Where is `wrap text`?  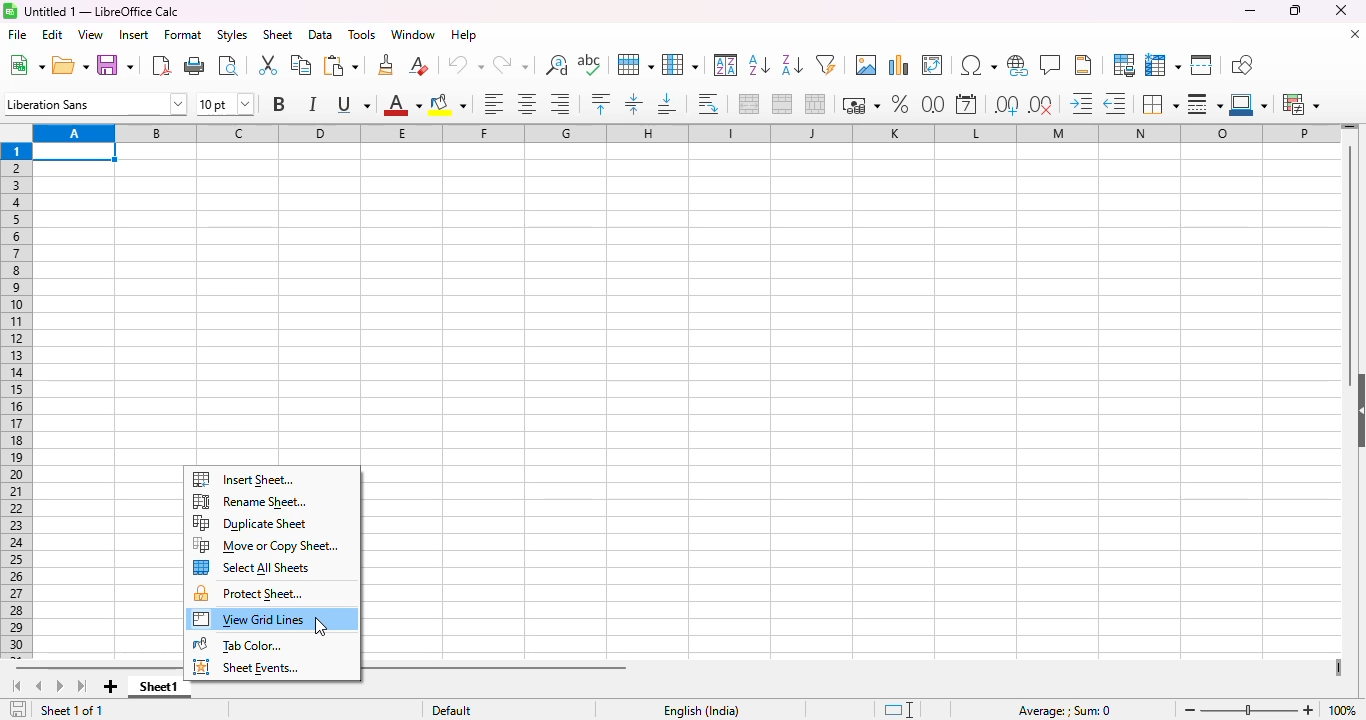
wrap text is located at coordinates (708, 103).